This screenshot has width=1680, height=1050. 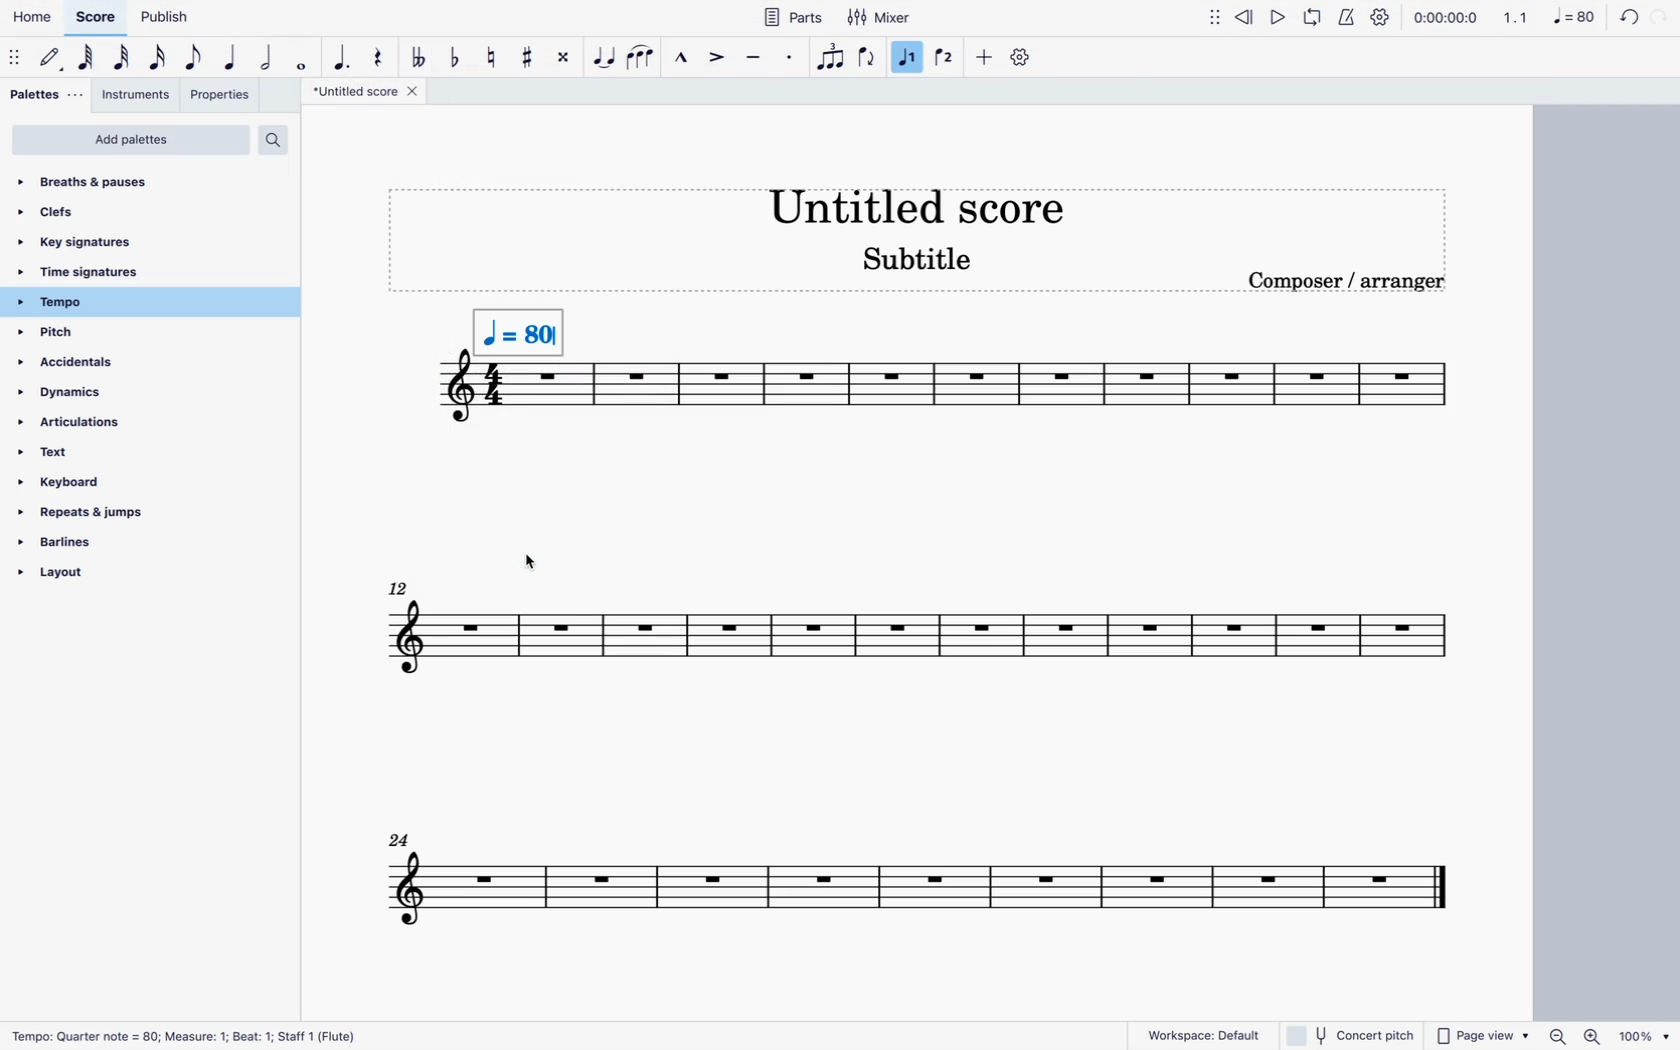 I want to click on half note, so click(x=265, y=57).